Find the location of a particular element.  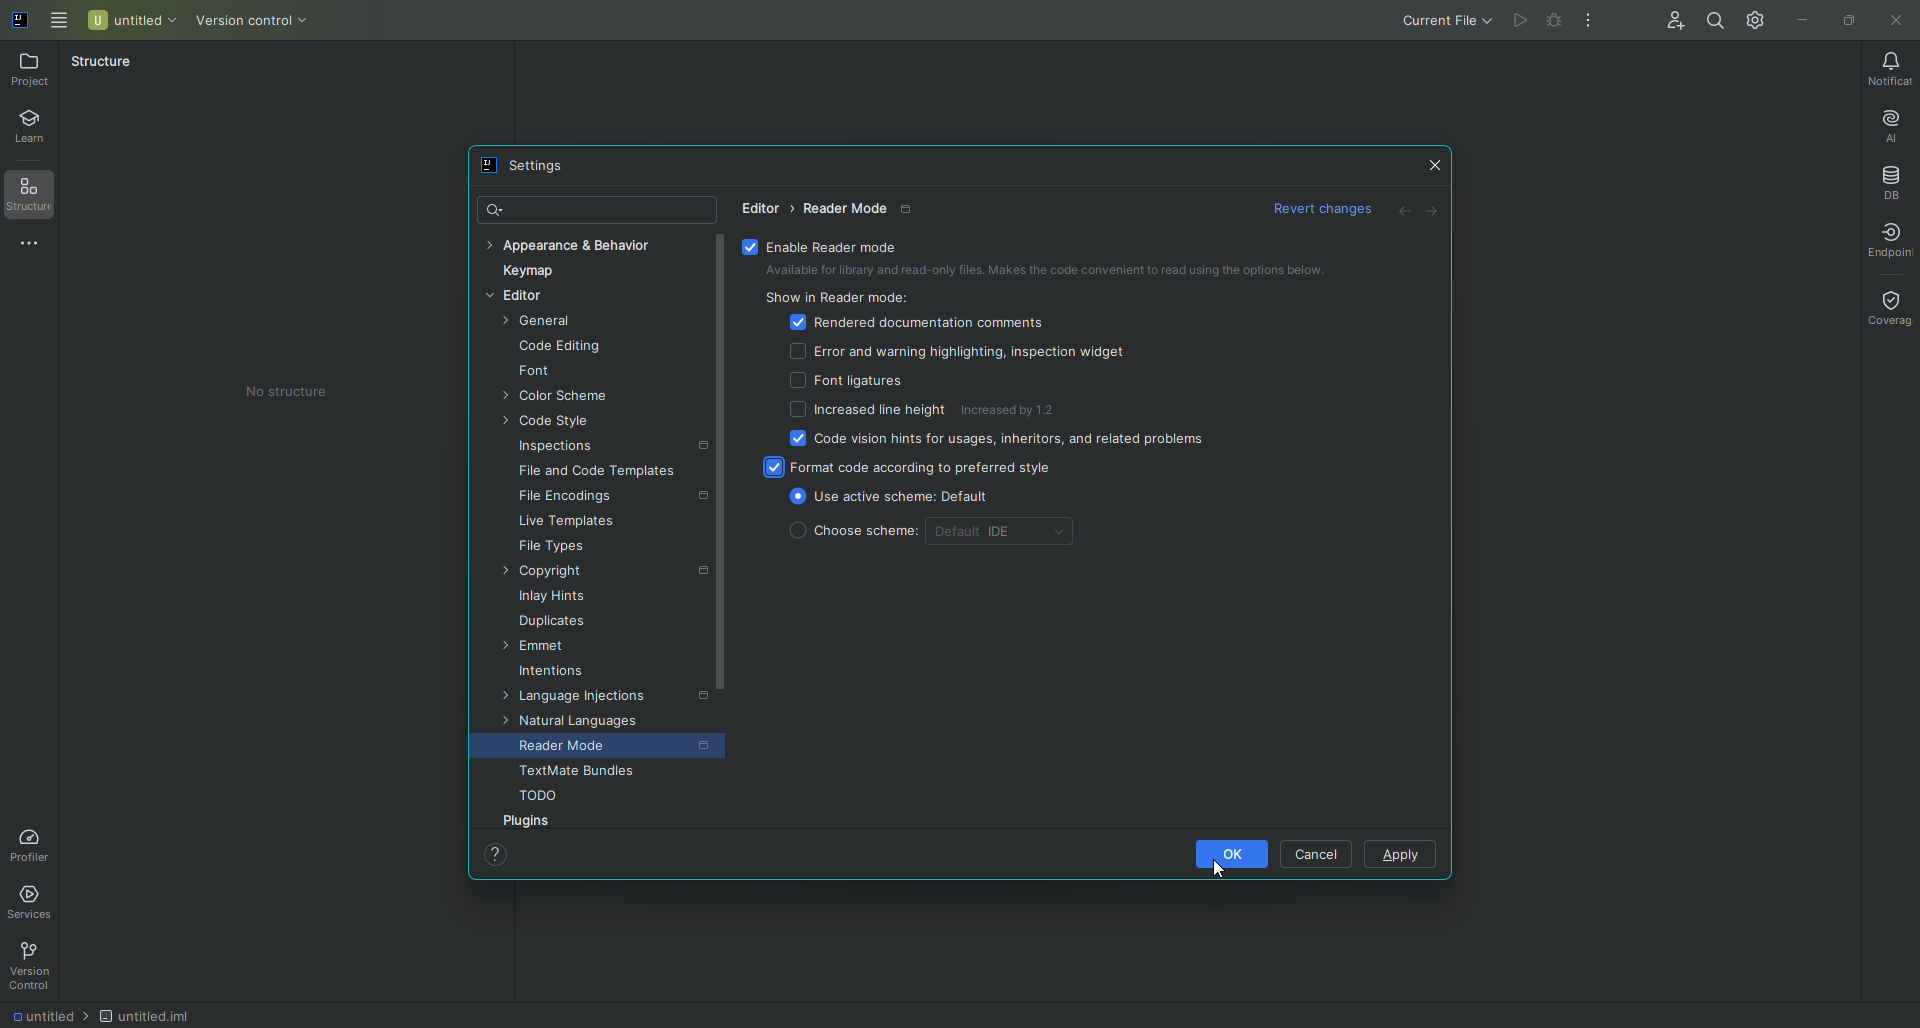

More Actions is located at coordinates (1590, 22).